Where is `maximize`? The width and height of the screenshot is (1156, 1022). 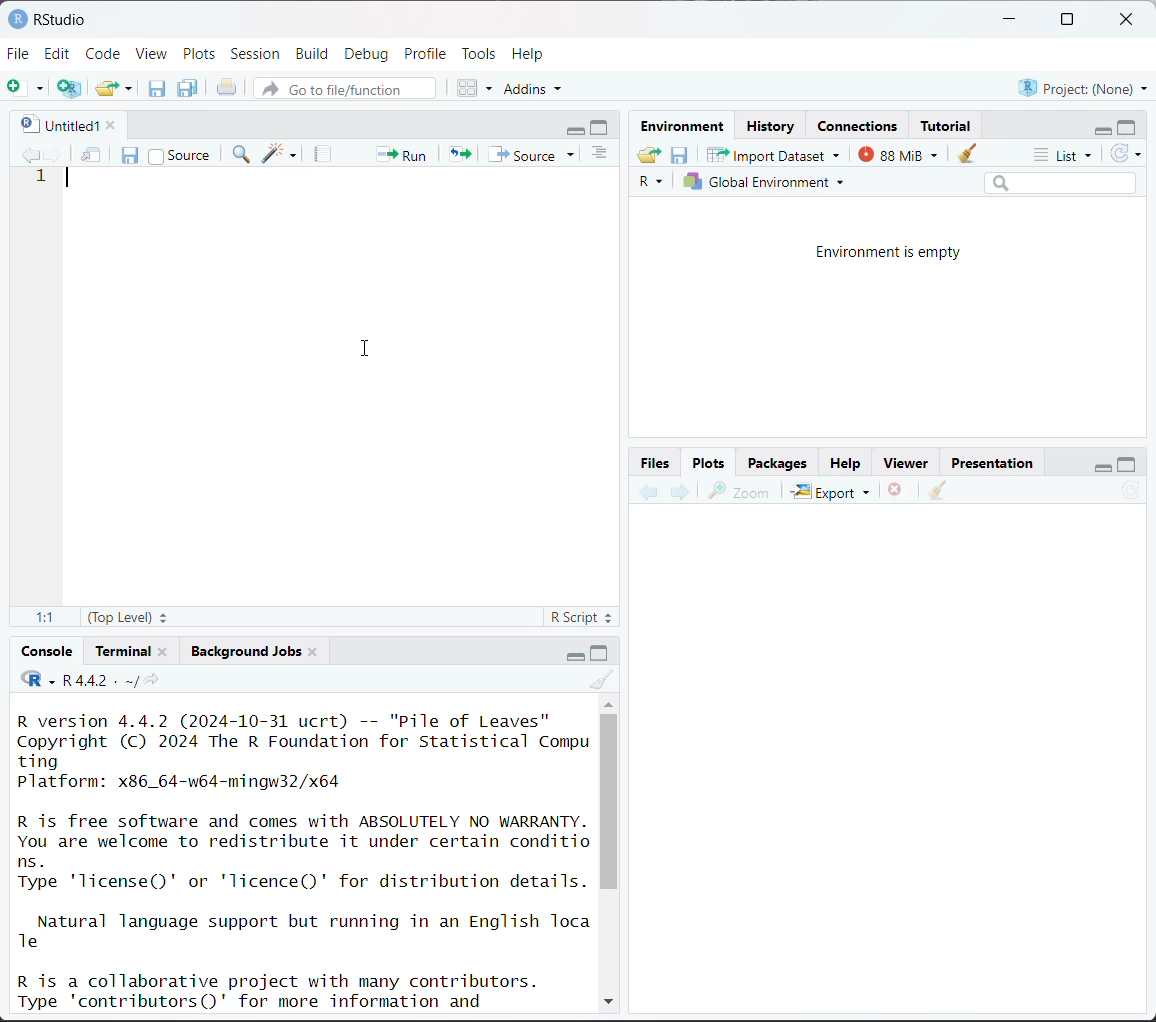
maximize is located at coordinates (1066, 20).